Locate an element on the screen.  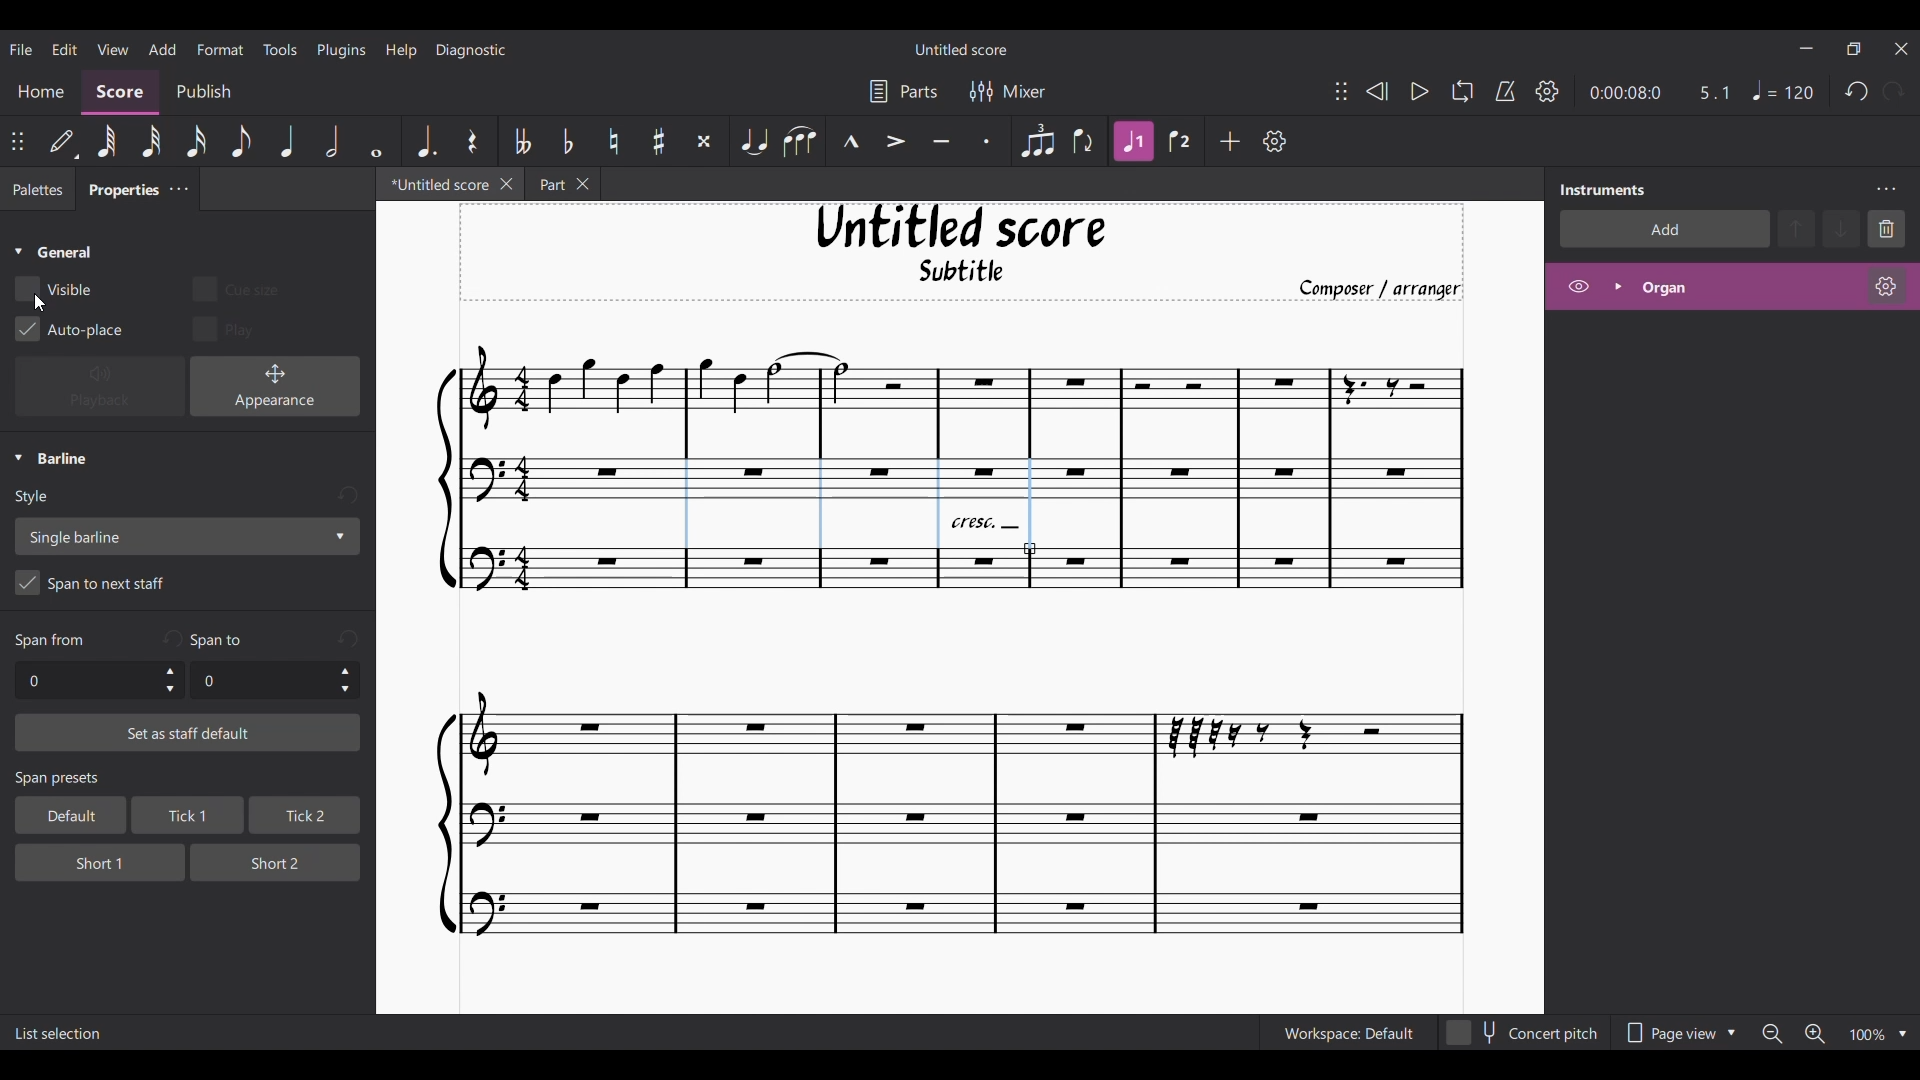
Playback settings is located at coordinates (1547, 91).